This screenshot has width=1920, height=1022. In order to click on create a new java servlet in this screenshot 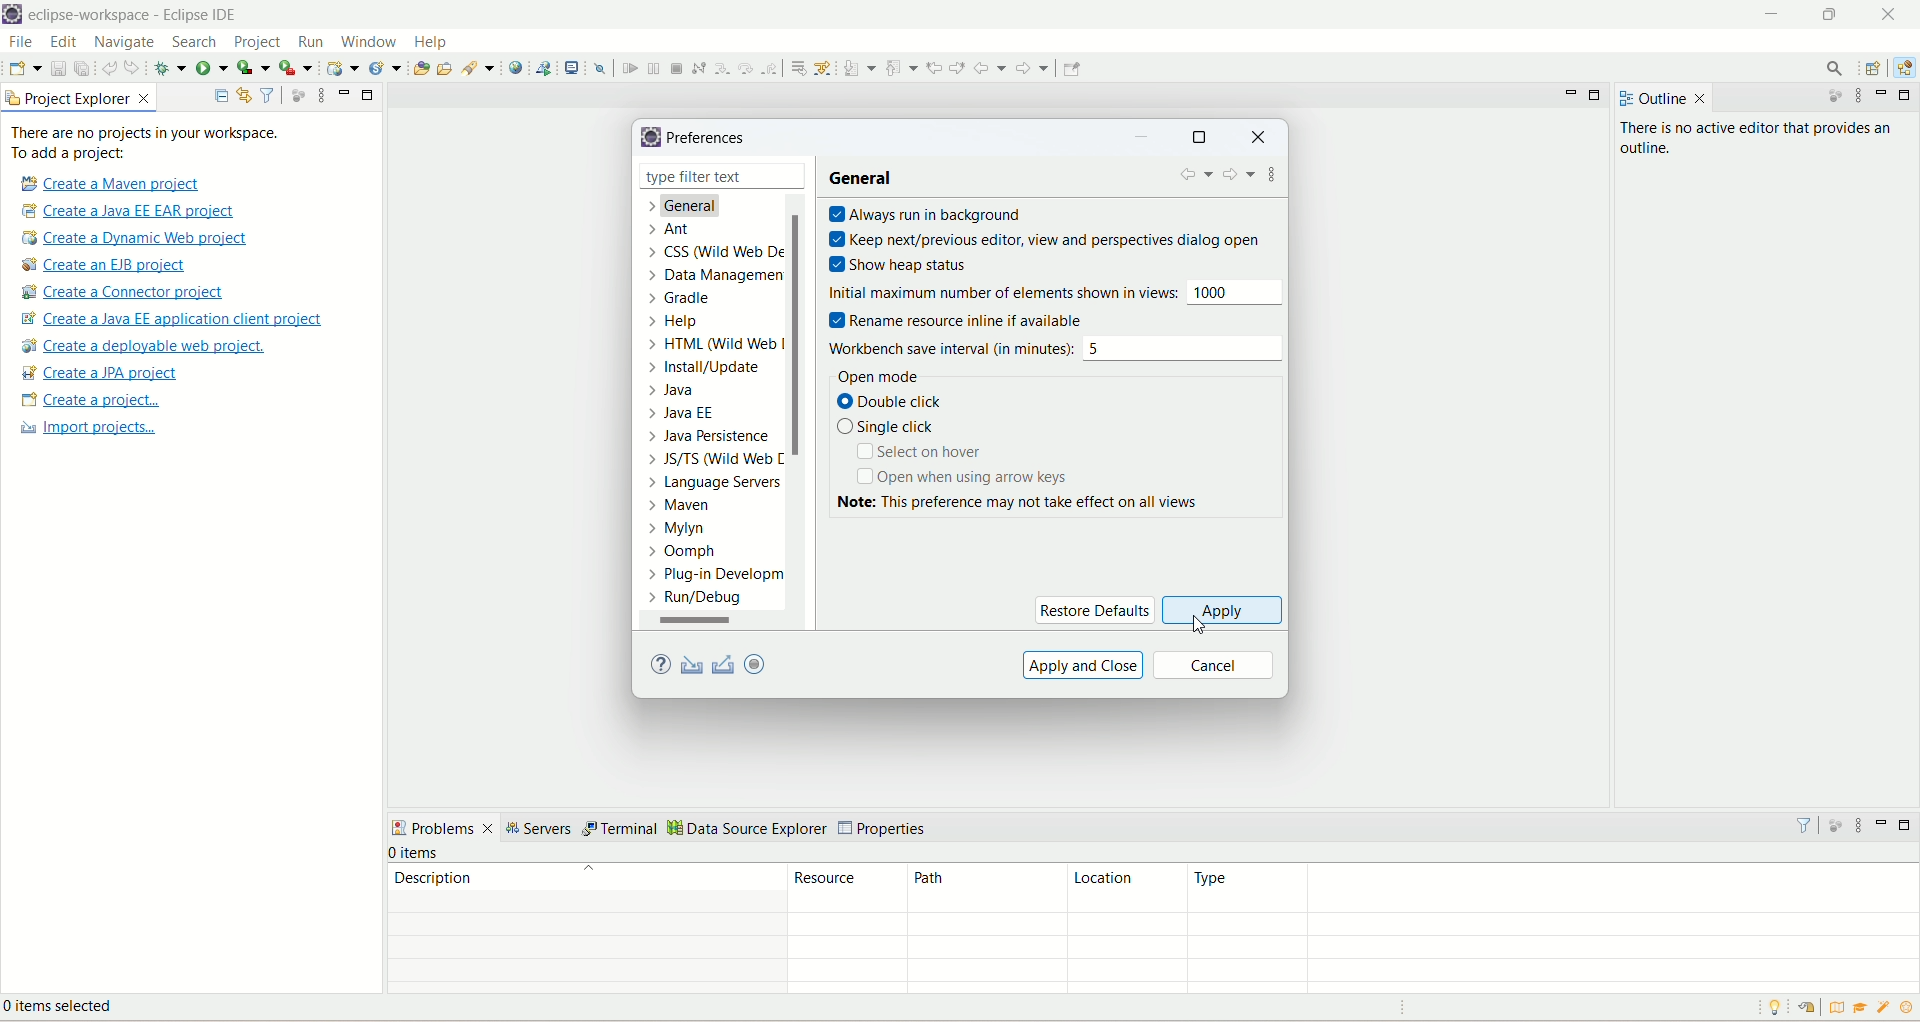, I will do `click(386, 69)`.